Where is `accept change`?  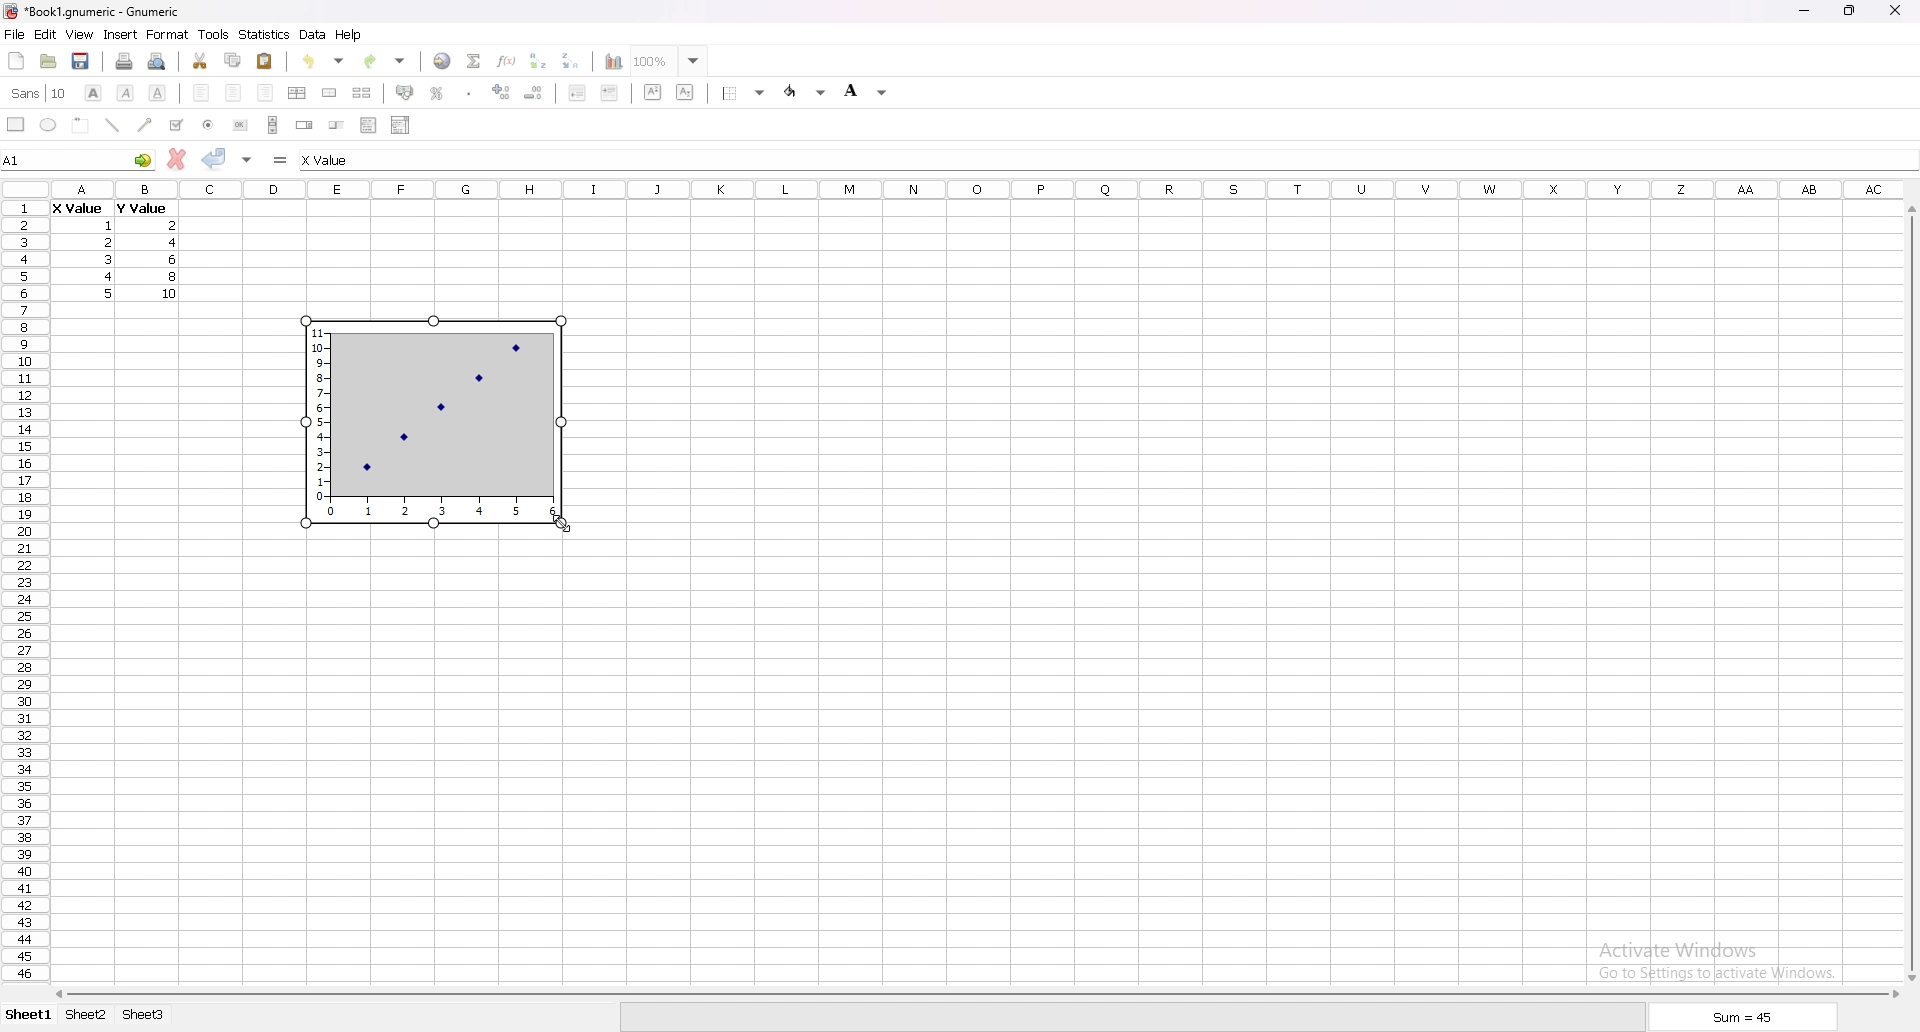 accept change is located at coordinates (214, 157).